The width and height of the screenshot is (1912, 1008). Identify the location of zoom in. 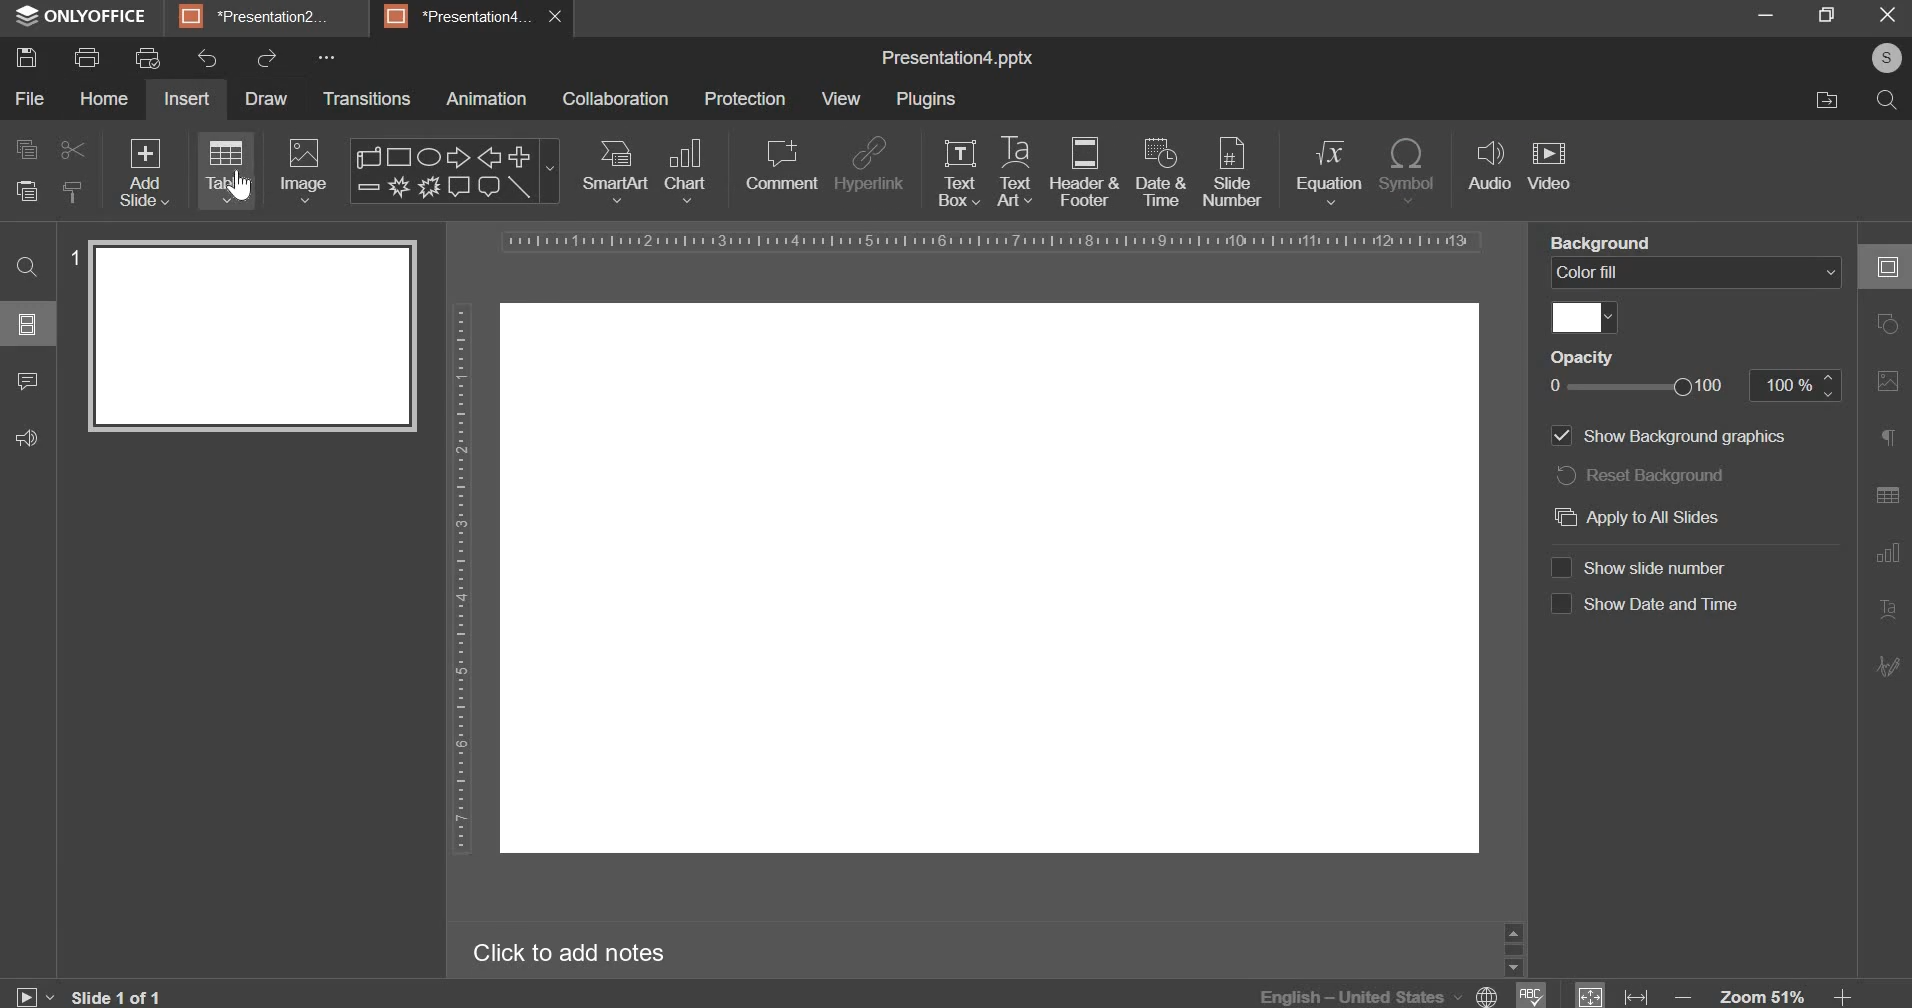
(1851, 996).